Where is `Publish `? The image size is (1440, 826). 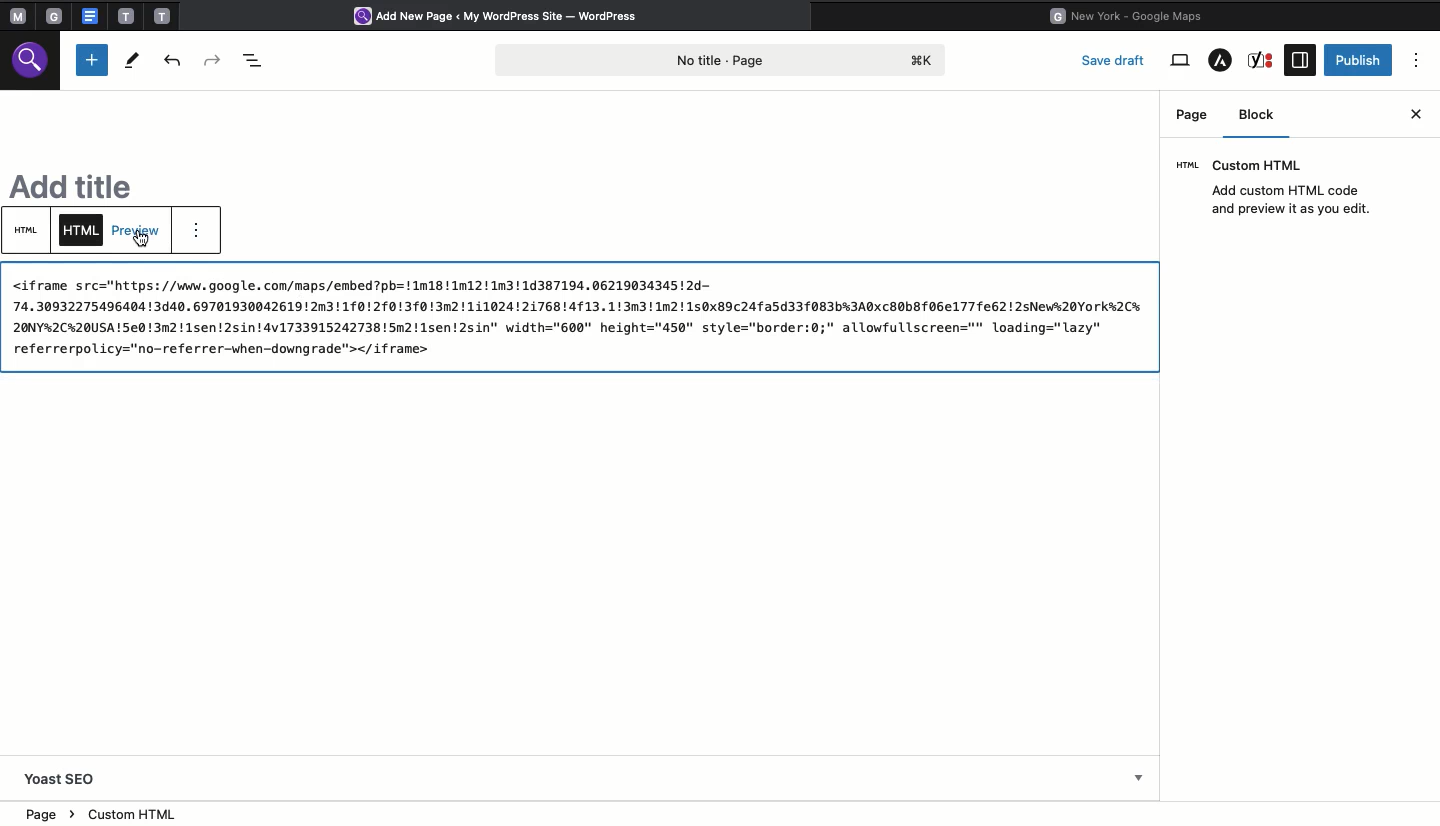
Publish  is located at coordinates (1359, 59).